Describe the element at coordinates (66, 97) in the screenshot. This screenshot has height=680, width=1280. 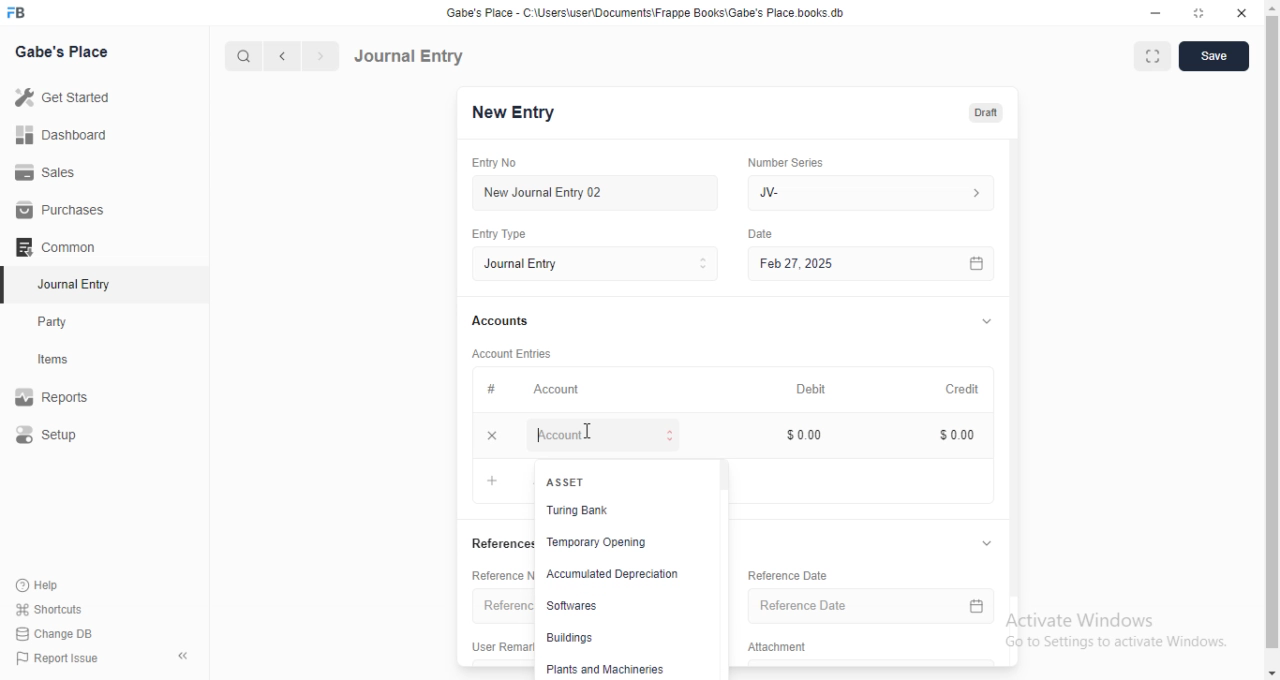
I see `Get Started` at that location.